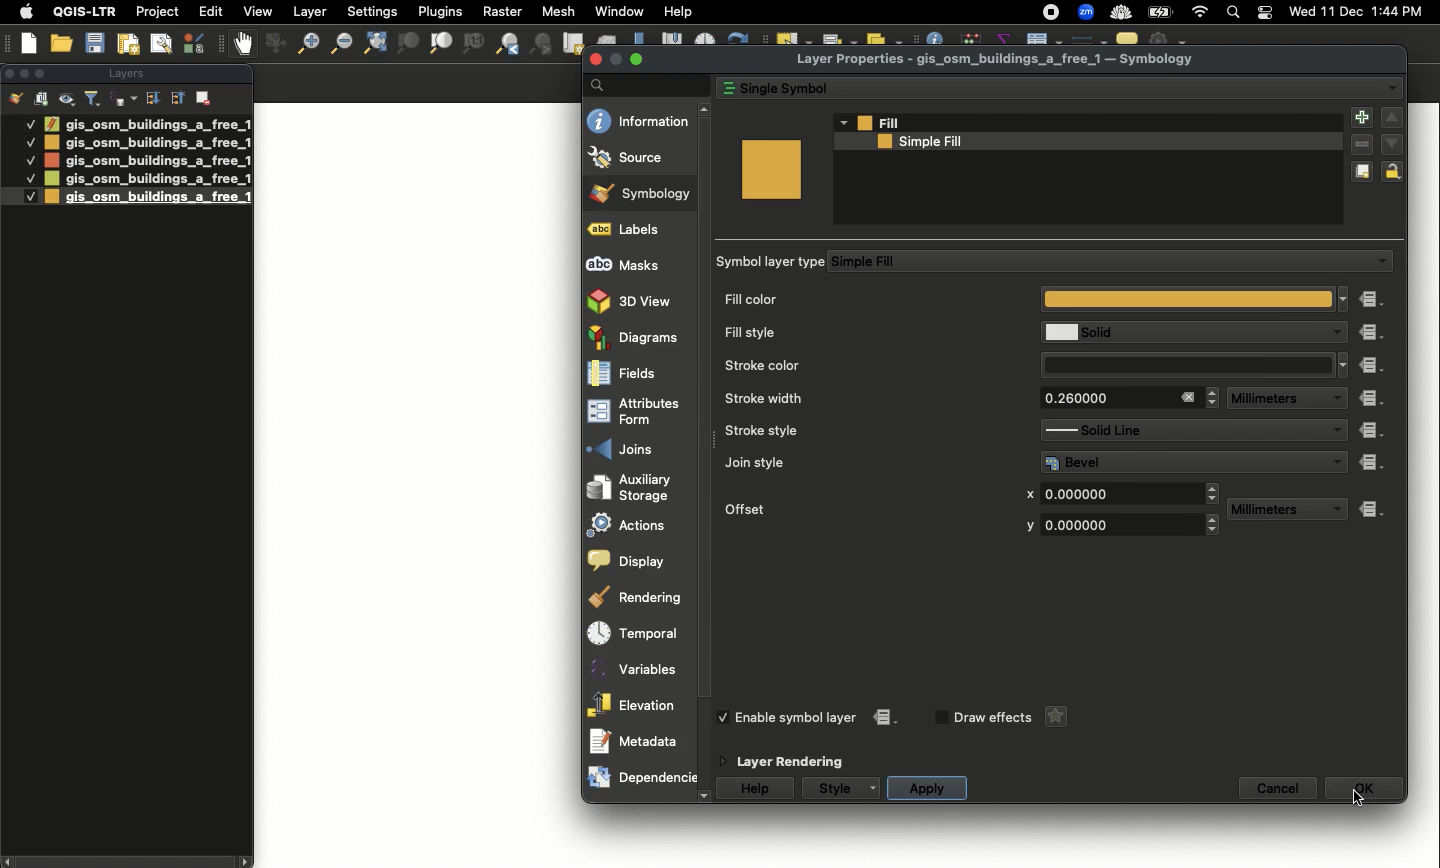  Describe the element at coordinates (856, 507) in the screenshot. I see `Offset` at that location.